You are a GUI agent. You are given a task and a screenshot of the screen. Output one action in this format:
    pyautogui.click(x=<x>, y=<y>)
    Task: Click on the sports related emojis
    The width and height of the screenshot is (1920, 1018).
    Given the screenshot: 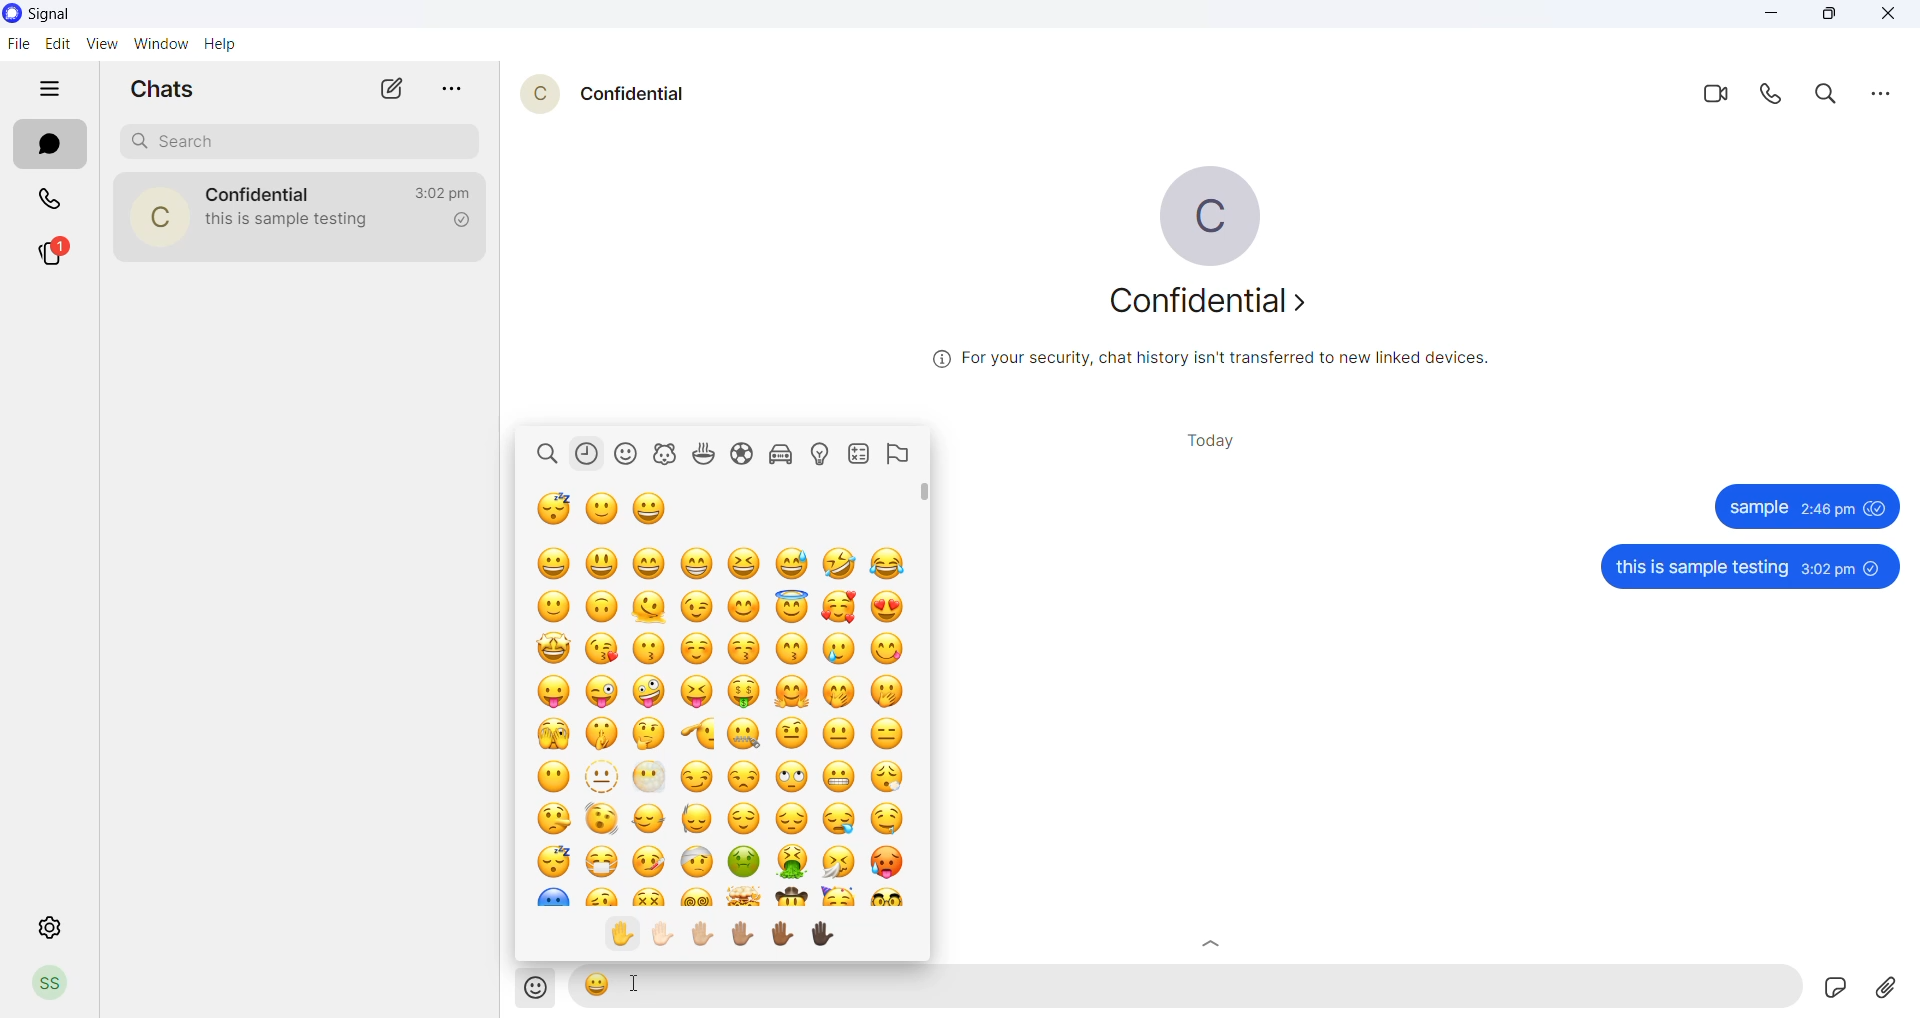 What is the action you would take?
    pyautogui.click(x=745, y=455)
    